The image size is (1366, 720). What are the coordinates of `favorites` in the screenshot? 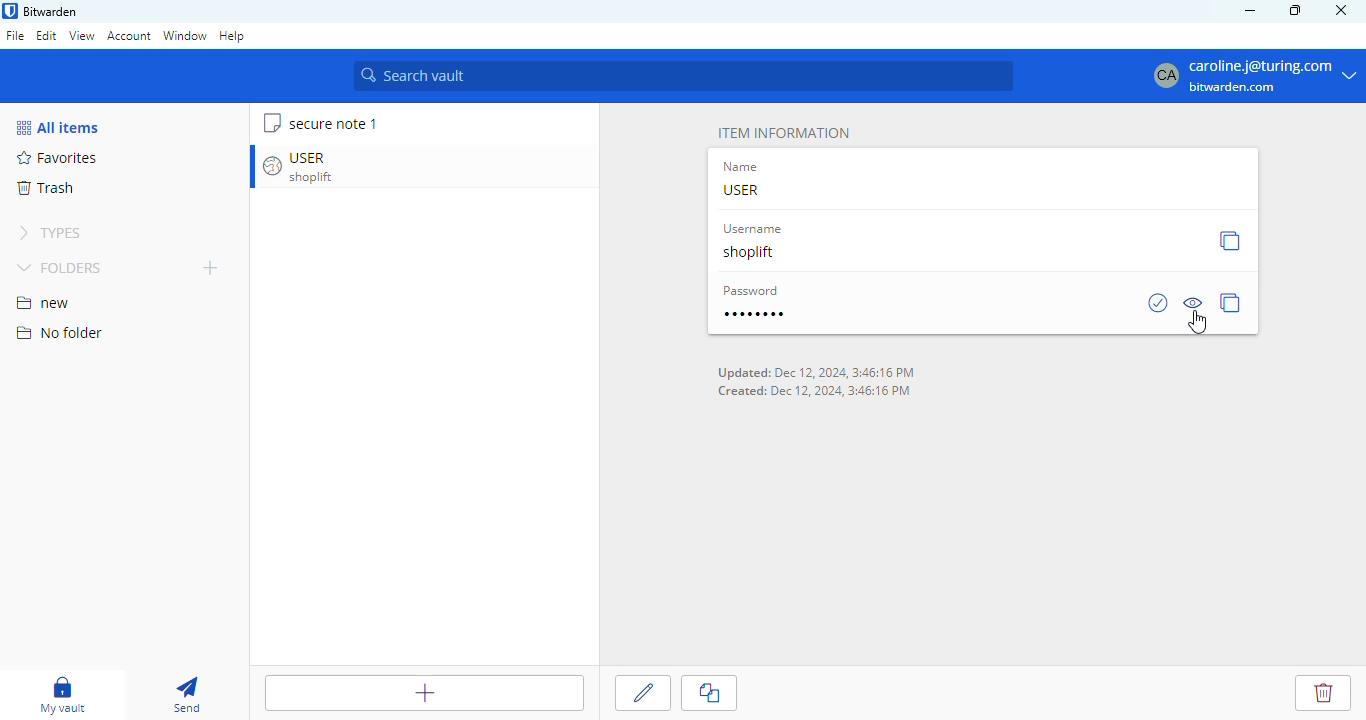 It's located at (55, 158).